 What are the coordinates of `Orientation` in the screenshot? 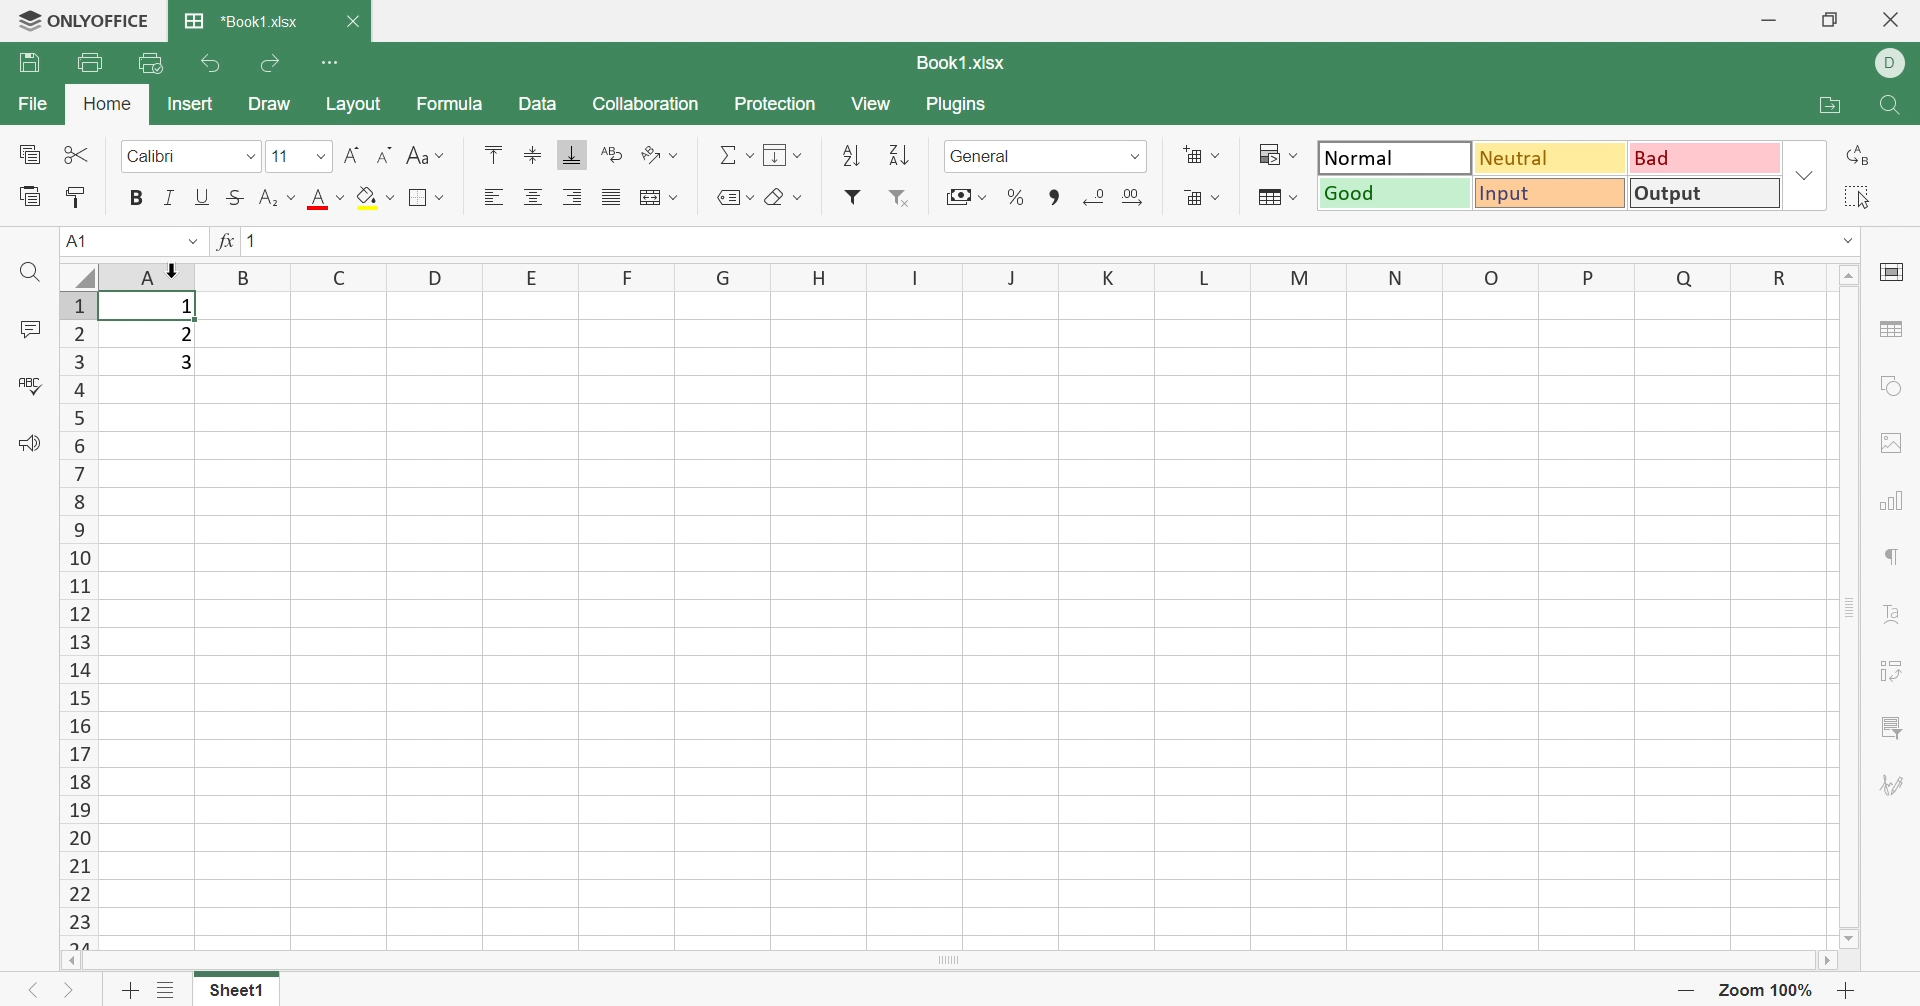 It's located at (661, 157).